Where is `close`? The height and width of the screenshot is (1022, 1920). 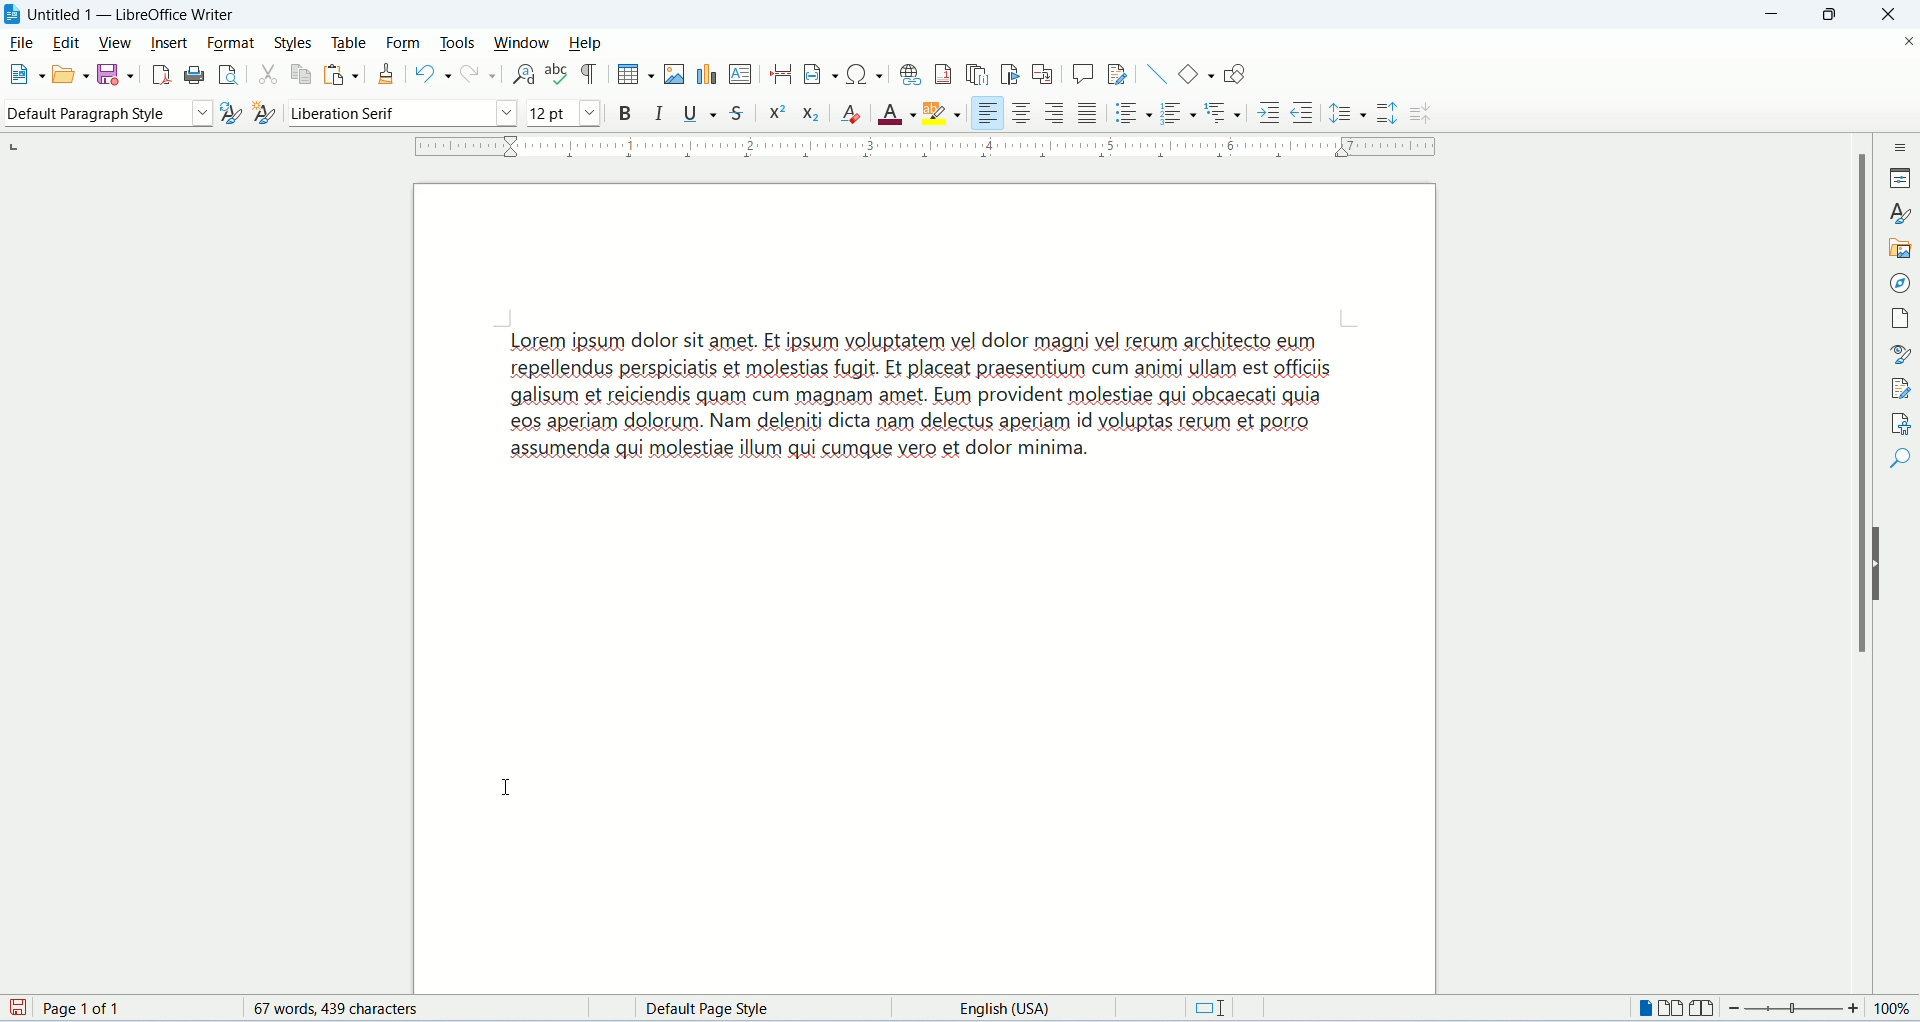
close is located at coordinates (1888, 16).